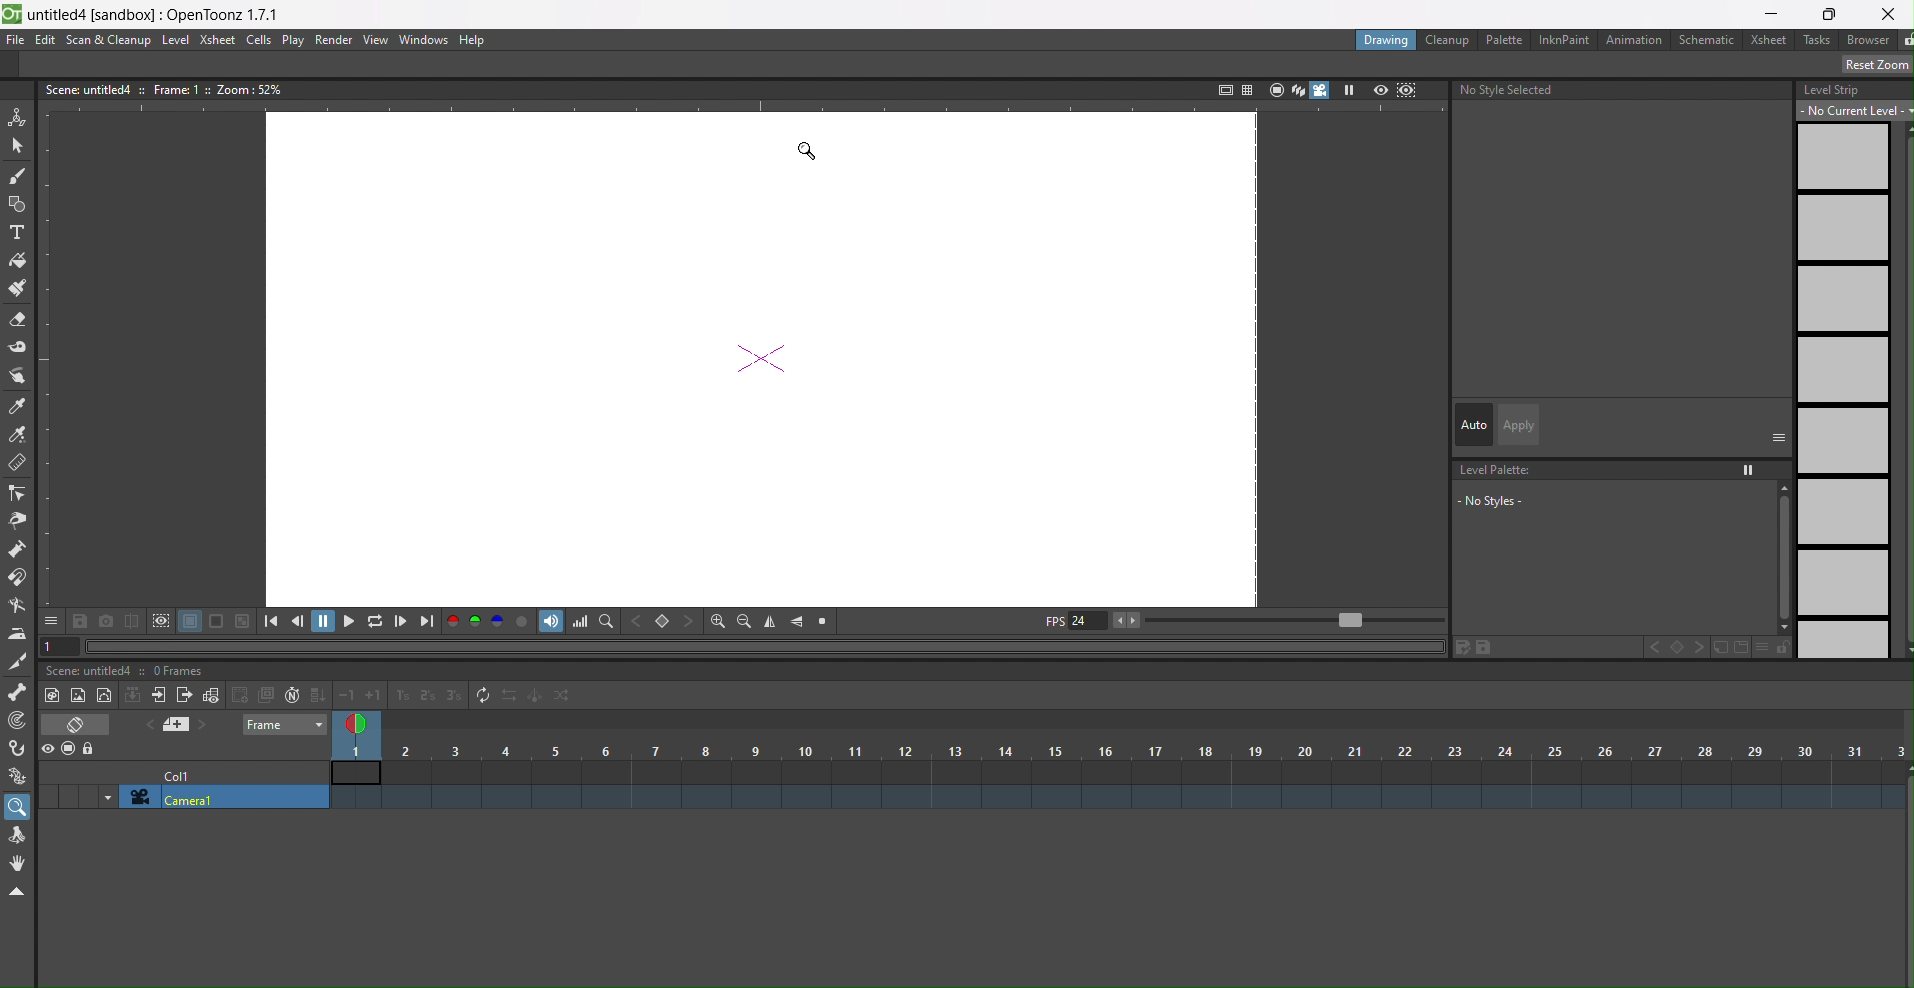  What do you see at coordinates (608, 620) in the screenshot?
I see `` at bounding box center [608, 620].